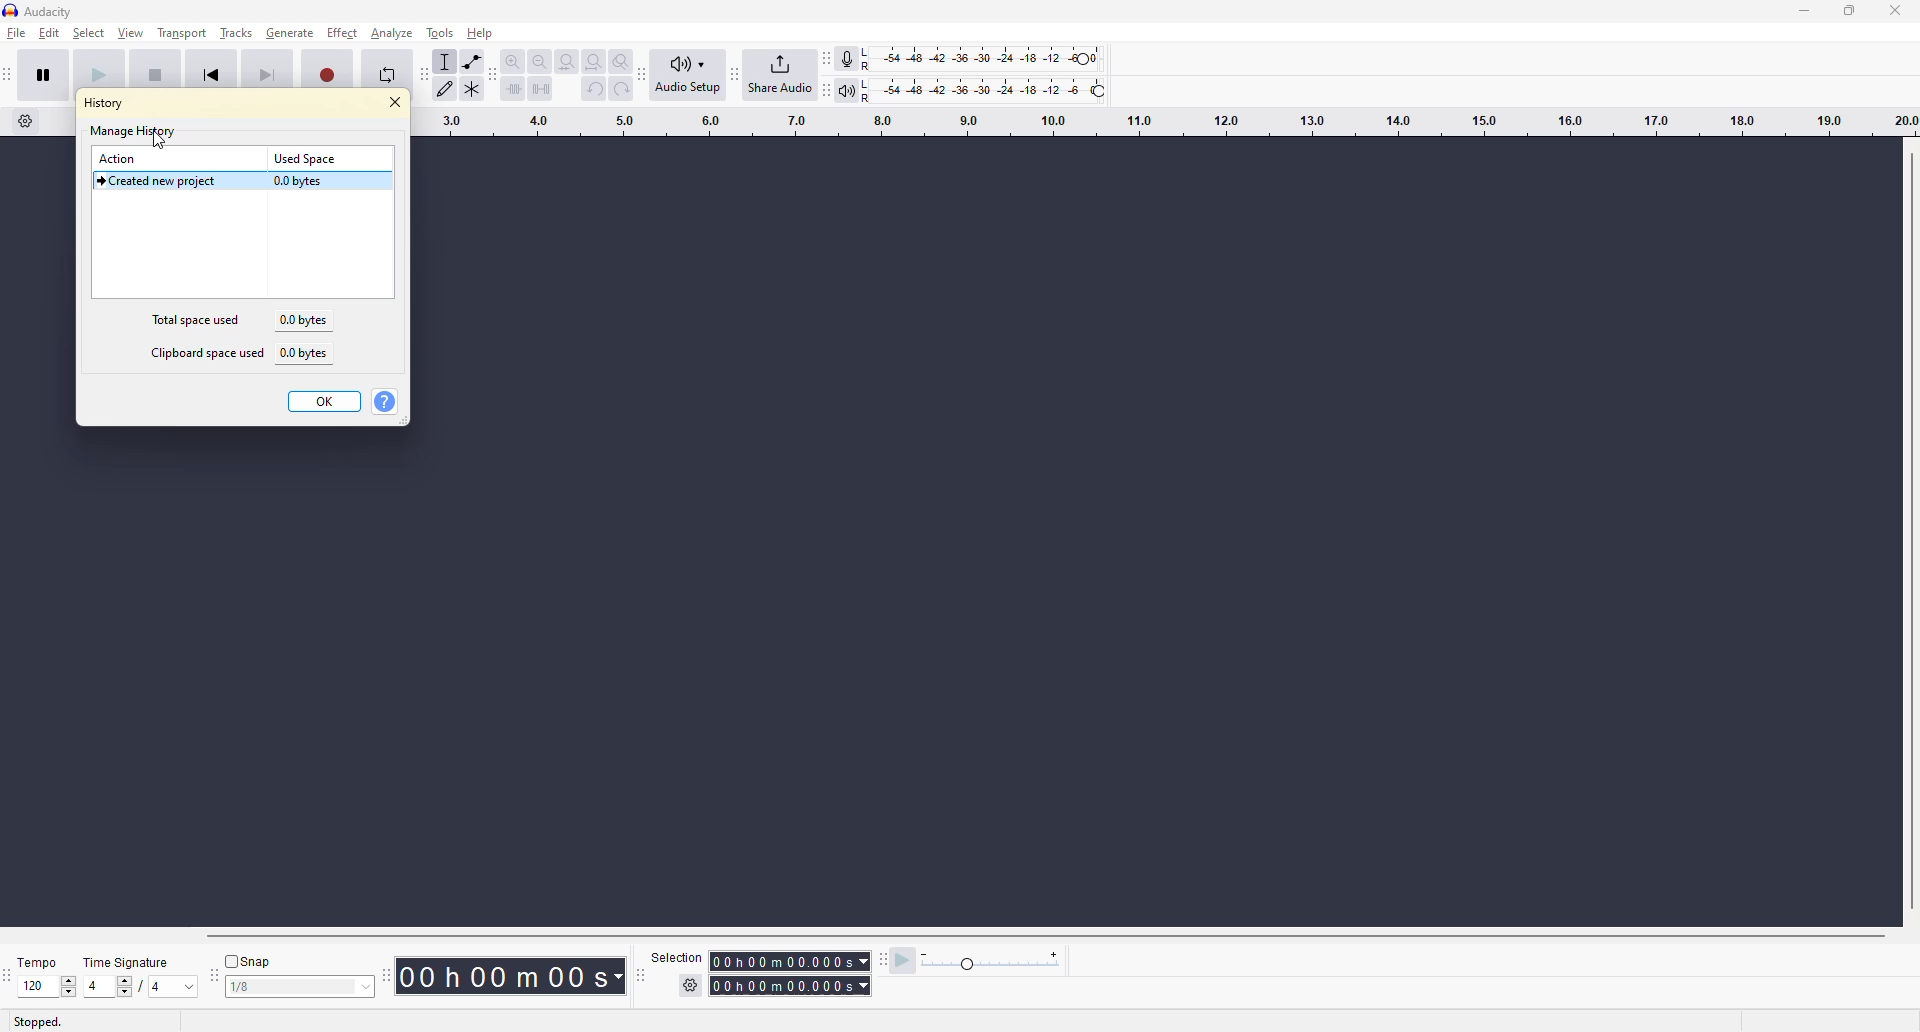 The width and height of the screenshot is (1920, 1032). What do you see at coordinates (132, 35) in the screenshot?
I see `view` at bounding box center [132, 35].